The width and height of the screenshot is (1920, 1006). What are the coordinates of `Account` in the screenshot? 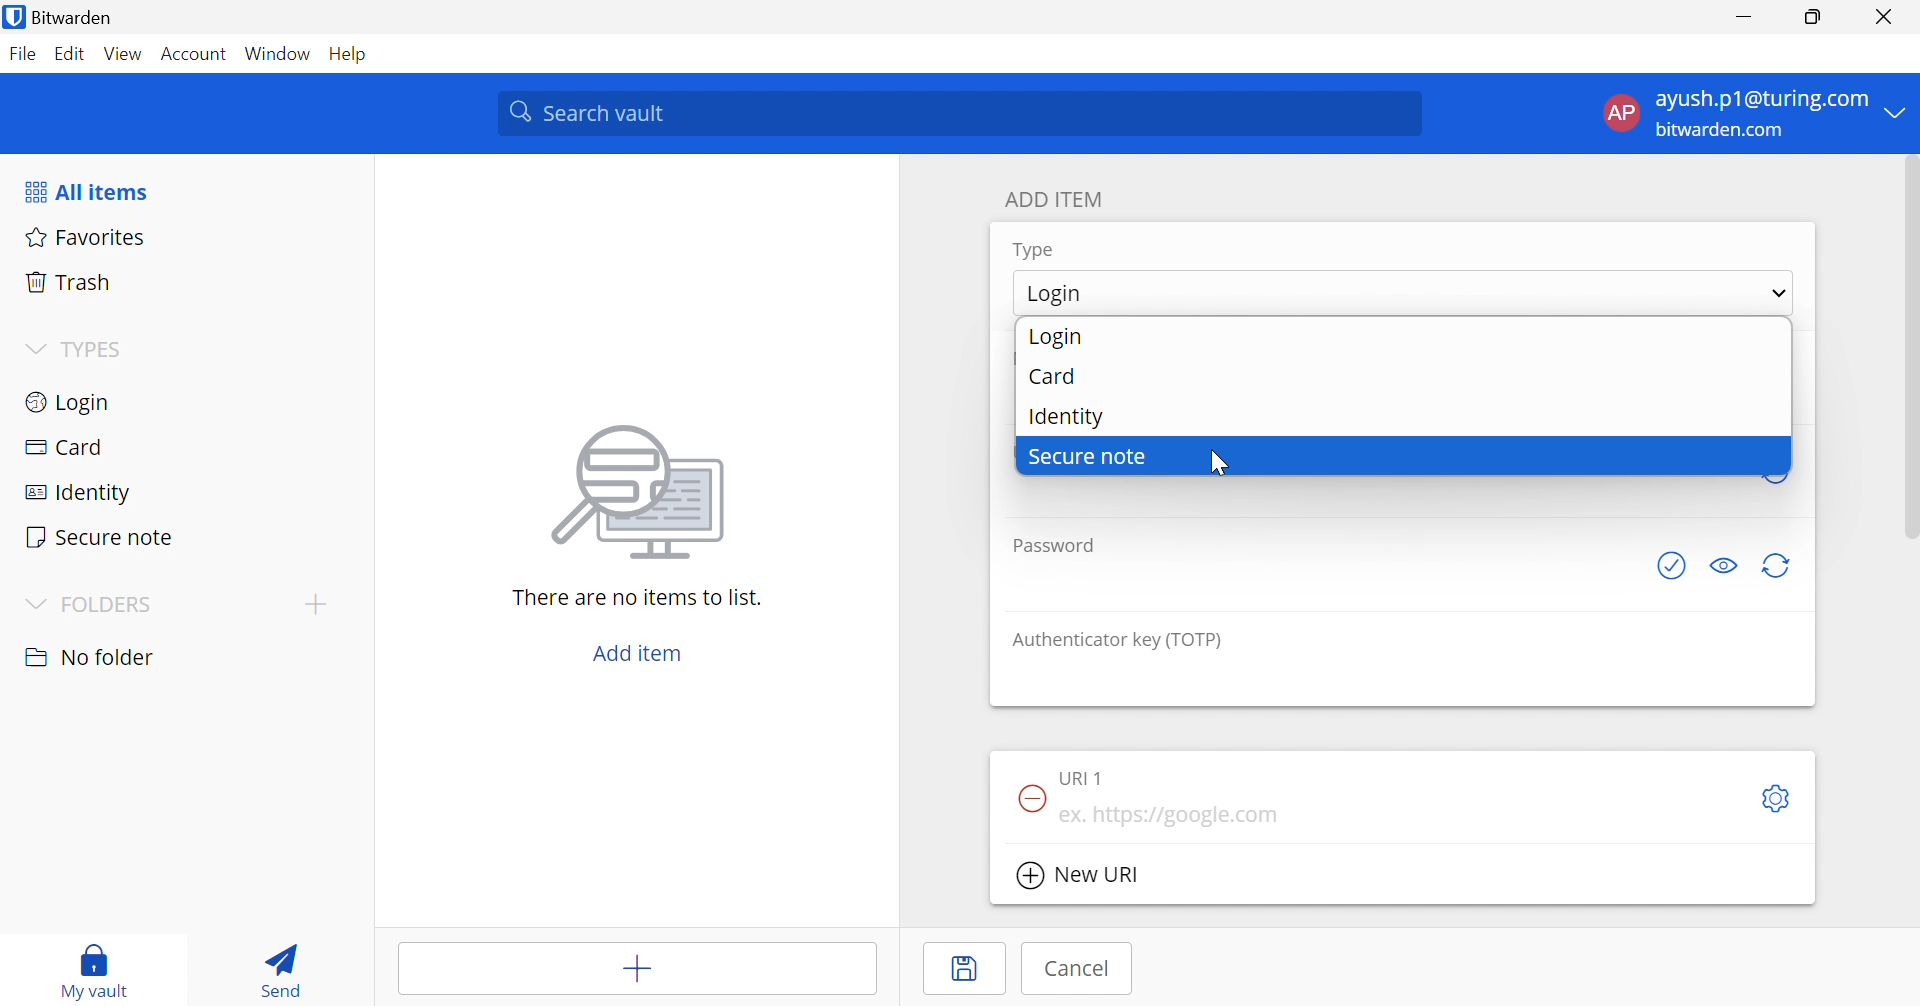 It's located at (195, 52).